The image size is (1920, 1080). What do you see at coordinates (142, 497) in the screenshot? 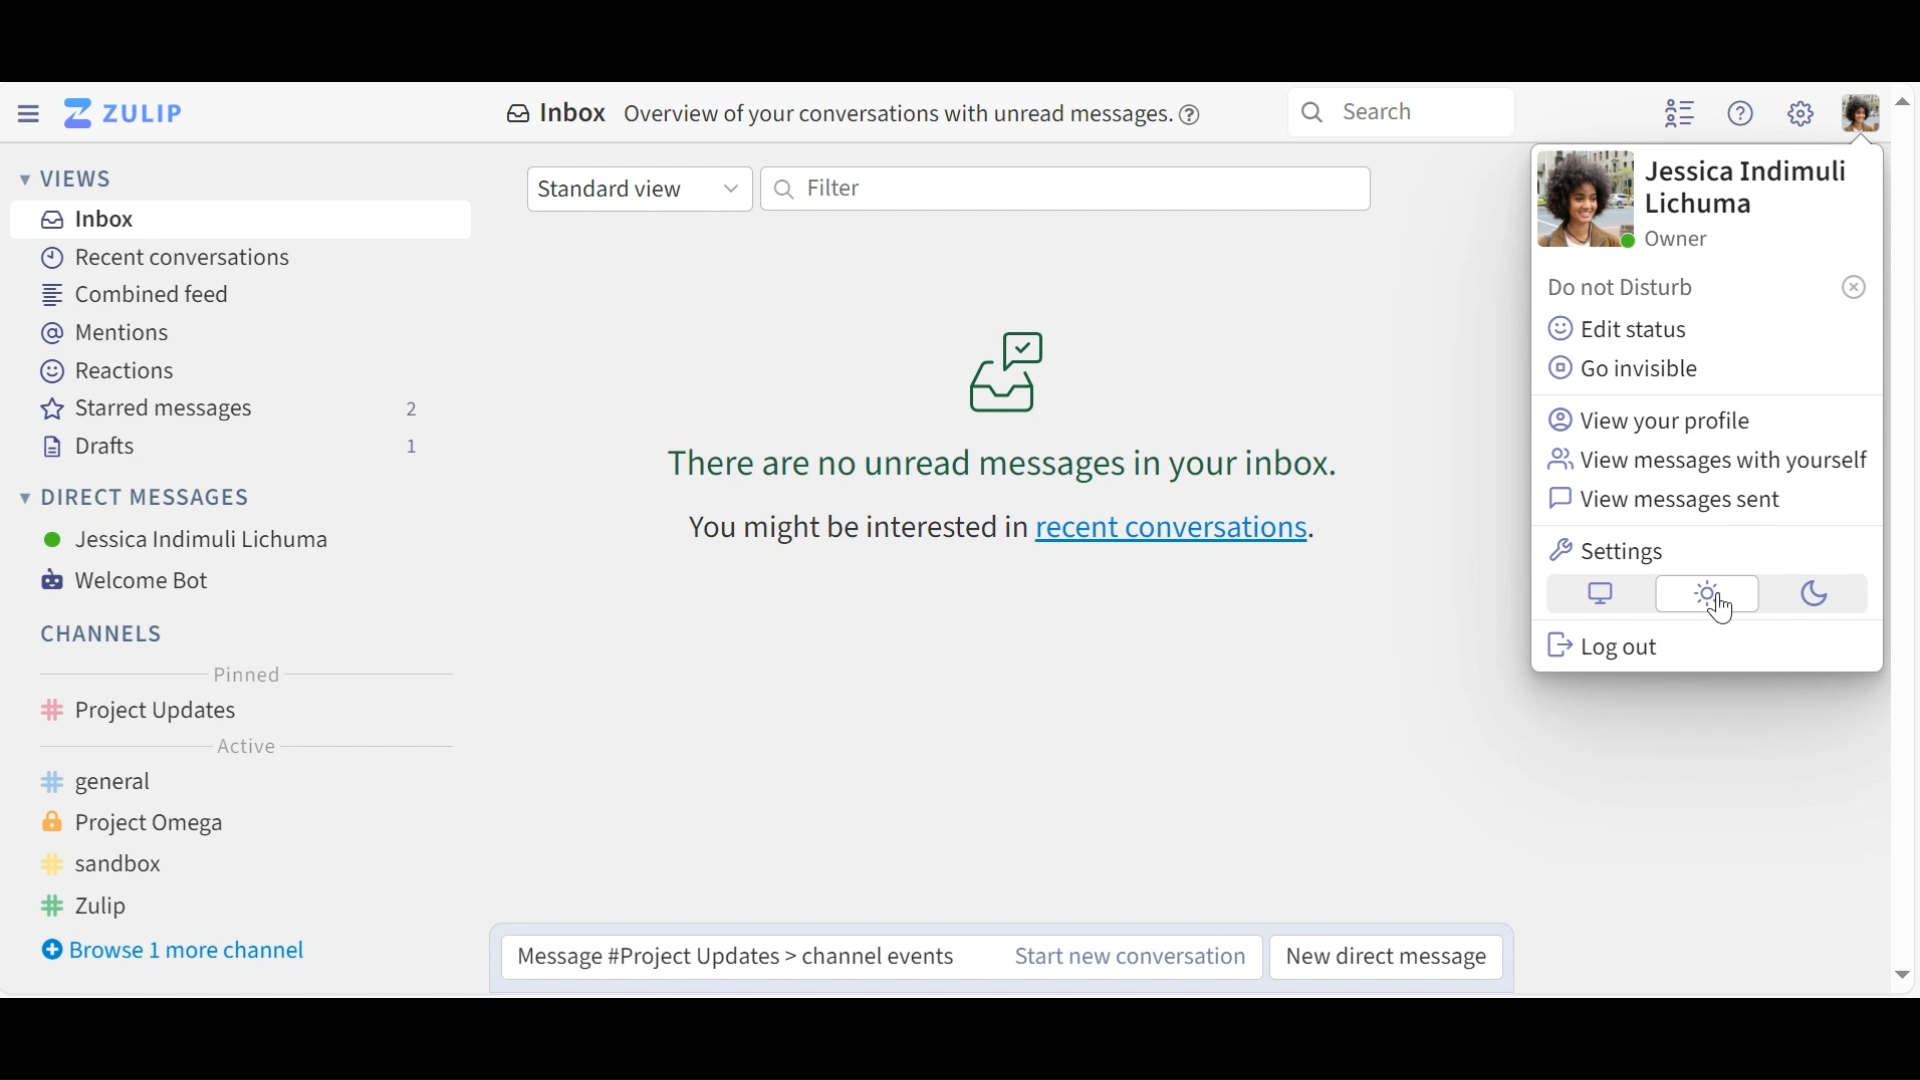
I see `Direct Messages` at bounding box center [142, 497].